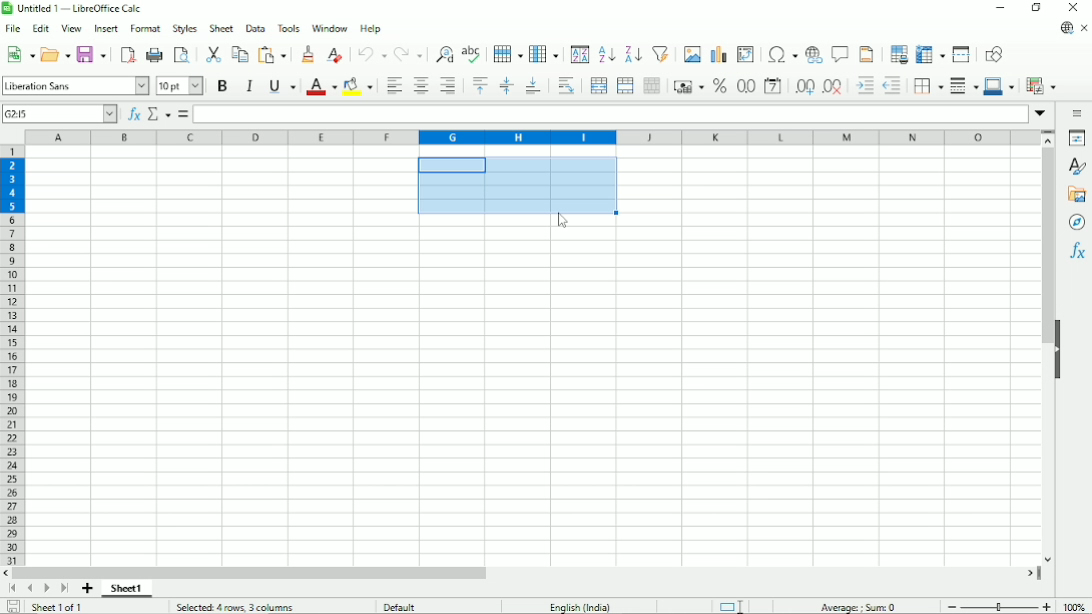 This screenshot has height=614, width=1092. I want to click on Freeze rows and columns, so click(930, 54).